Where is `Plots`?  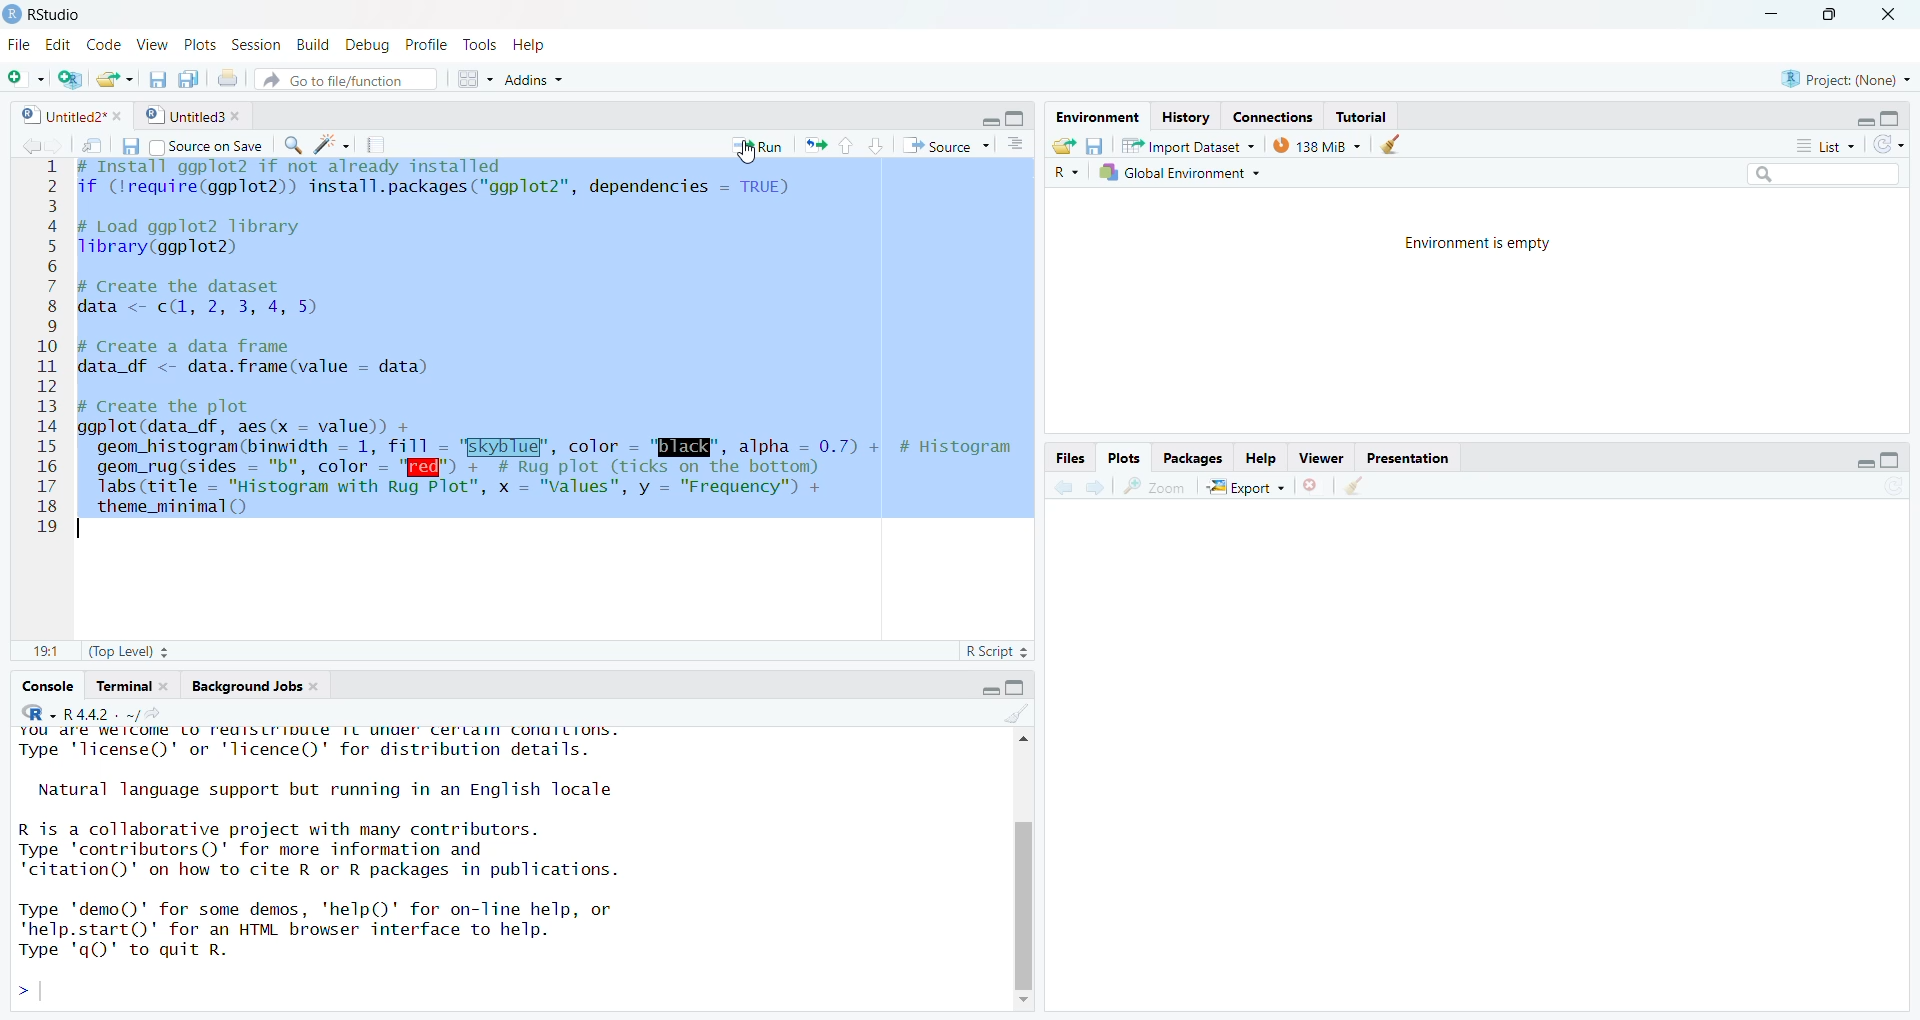 Plots is located at coordinates (199, 42).